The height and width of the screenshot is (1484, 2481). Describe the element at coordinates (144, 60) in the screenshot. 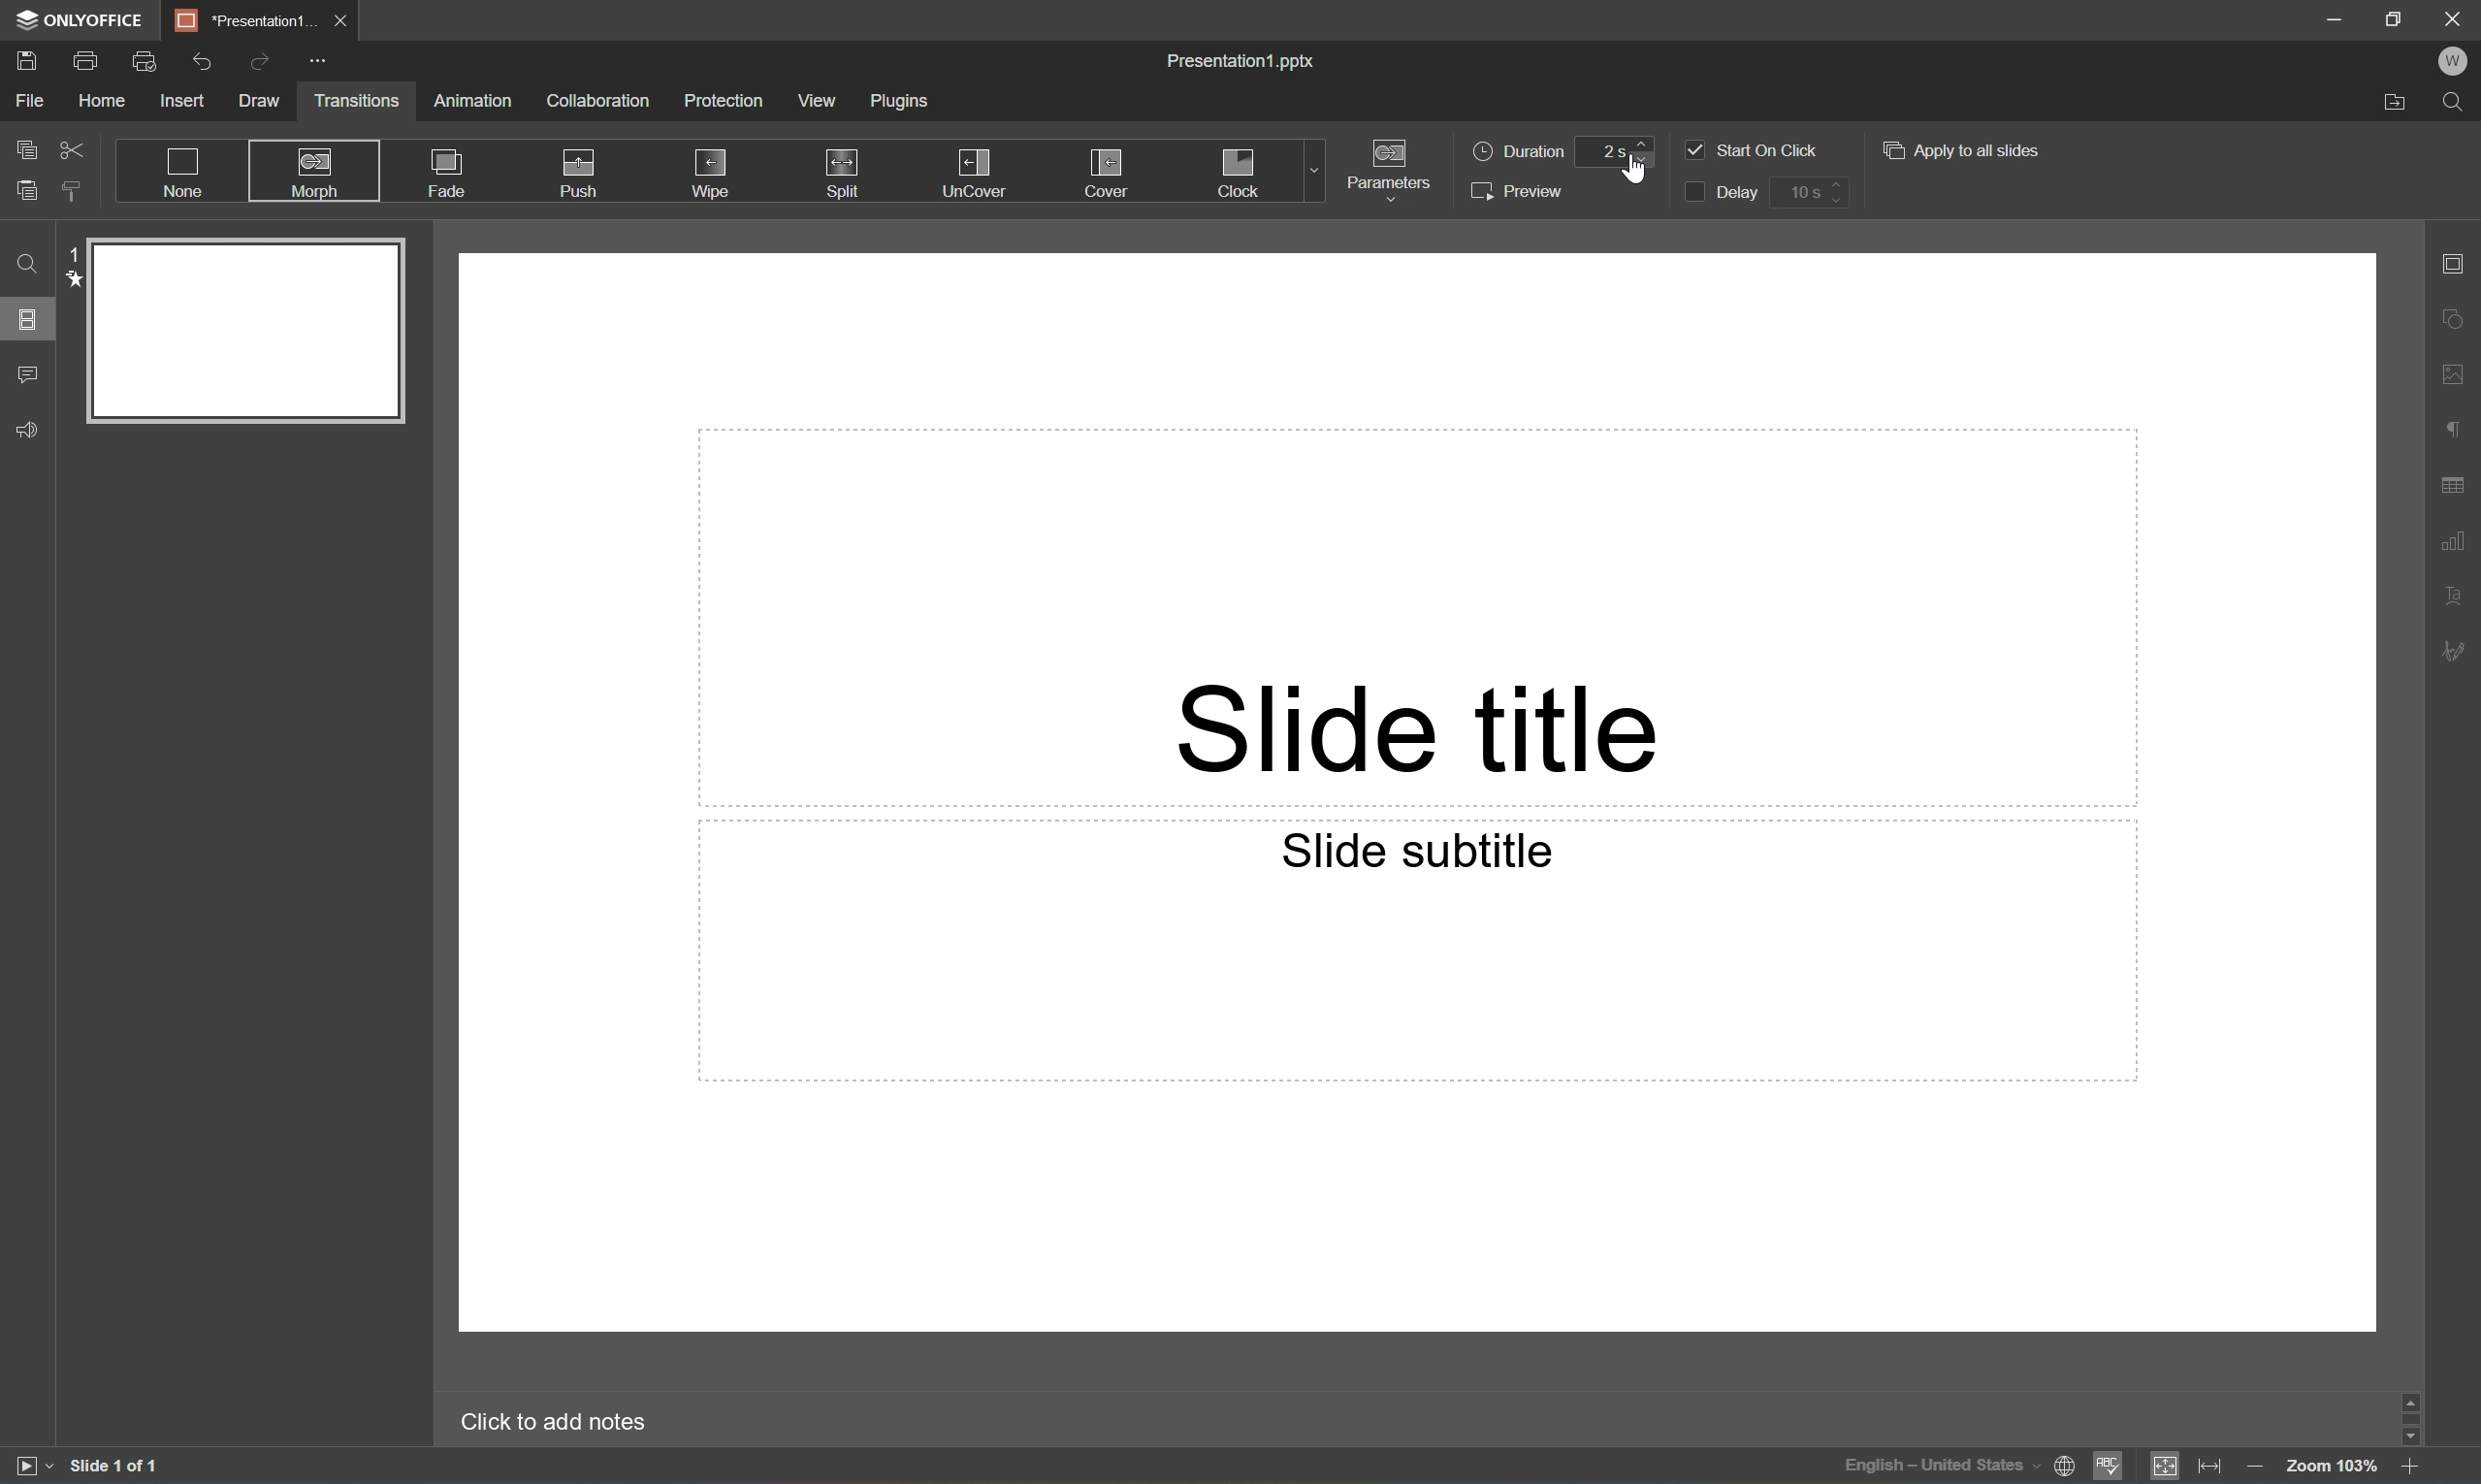

I see `Quick print` at that location.